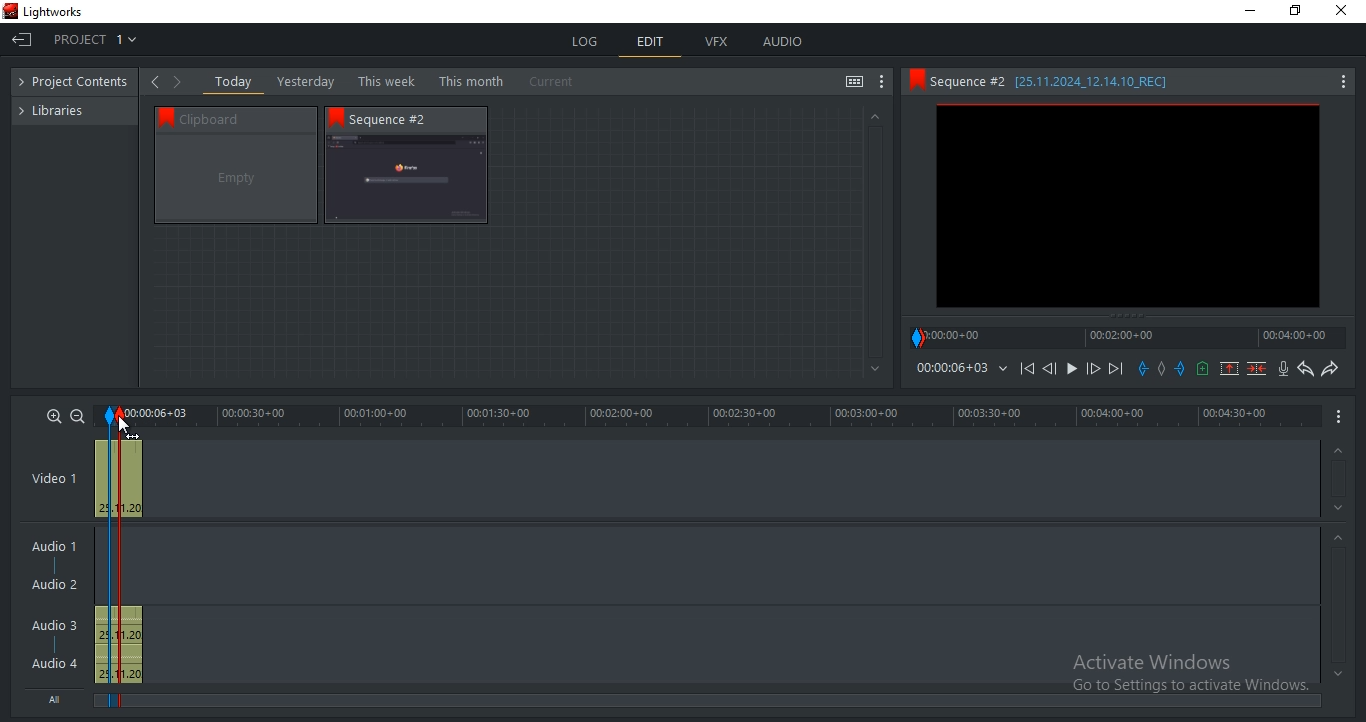 The width and height of the screenshot is (1366, 722). What do you see at coordinates (61, 625) in the screenshot?
I see `Audio 3` at bounding box center [61, 625].